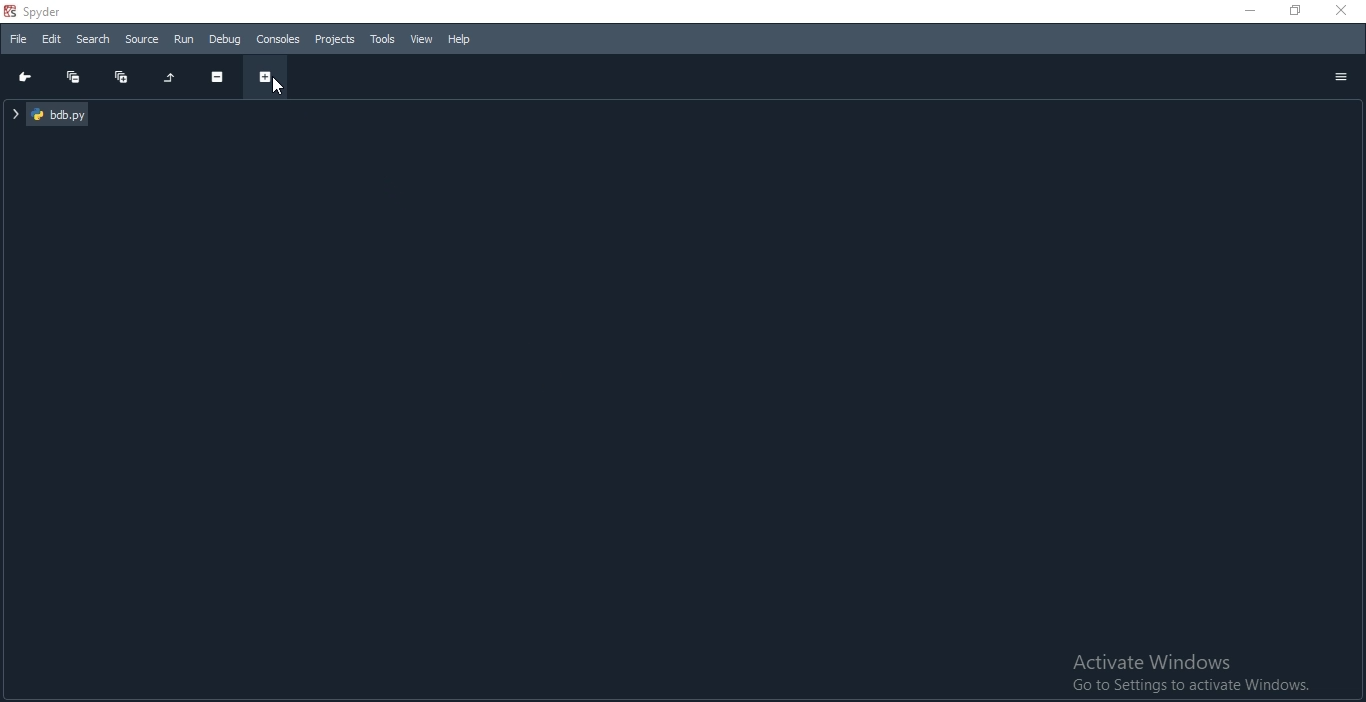 The height and width of the screenshot is (702, 1366). Describe the element at coordinates (265, 79) in the screenshot. I see `Expand section ` at that location.